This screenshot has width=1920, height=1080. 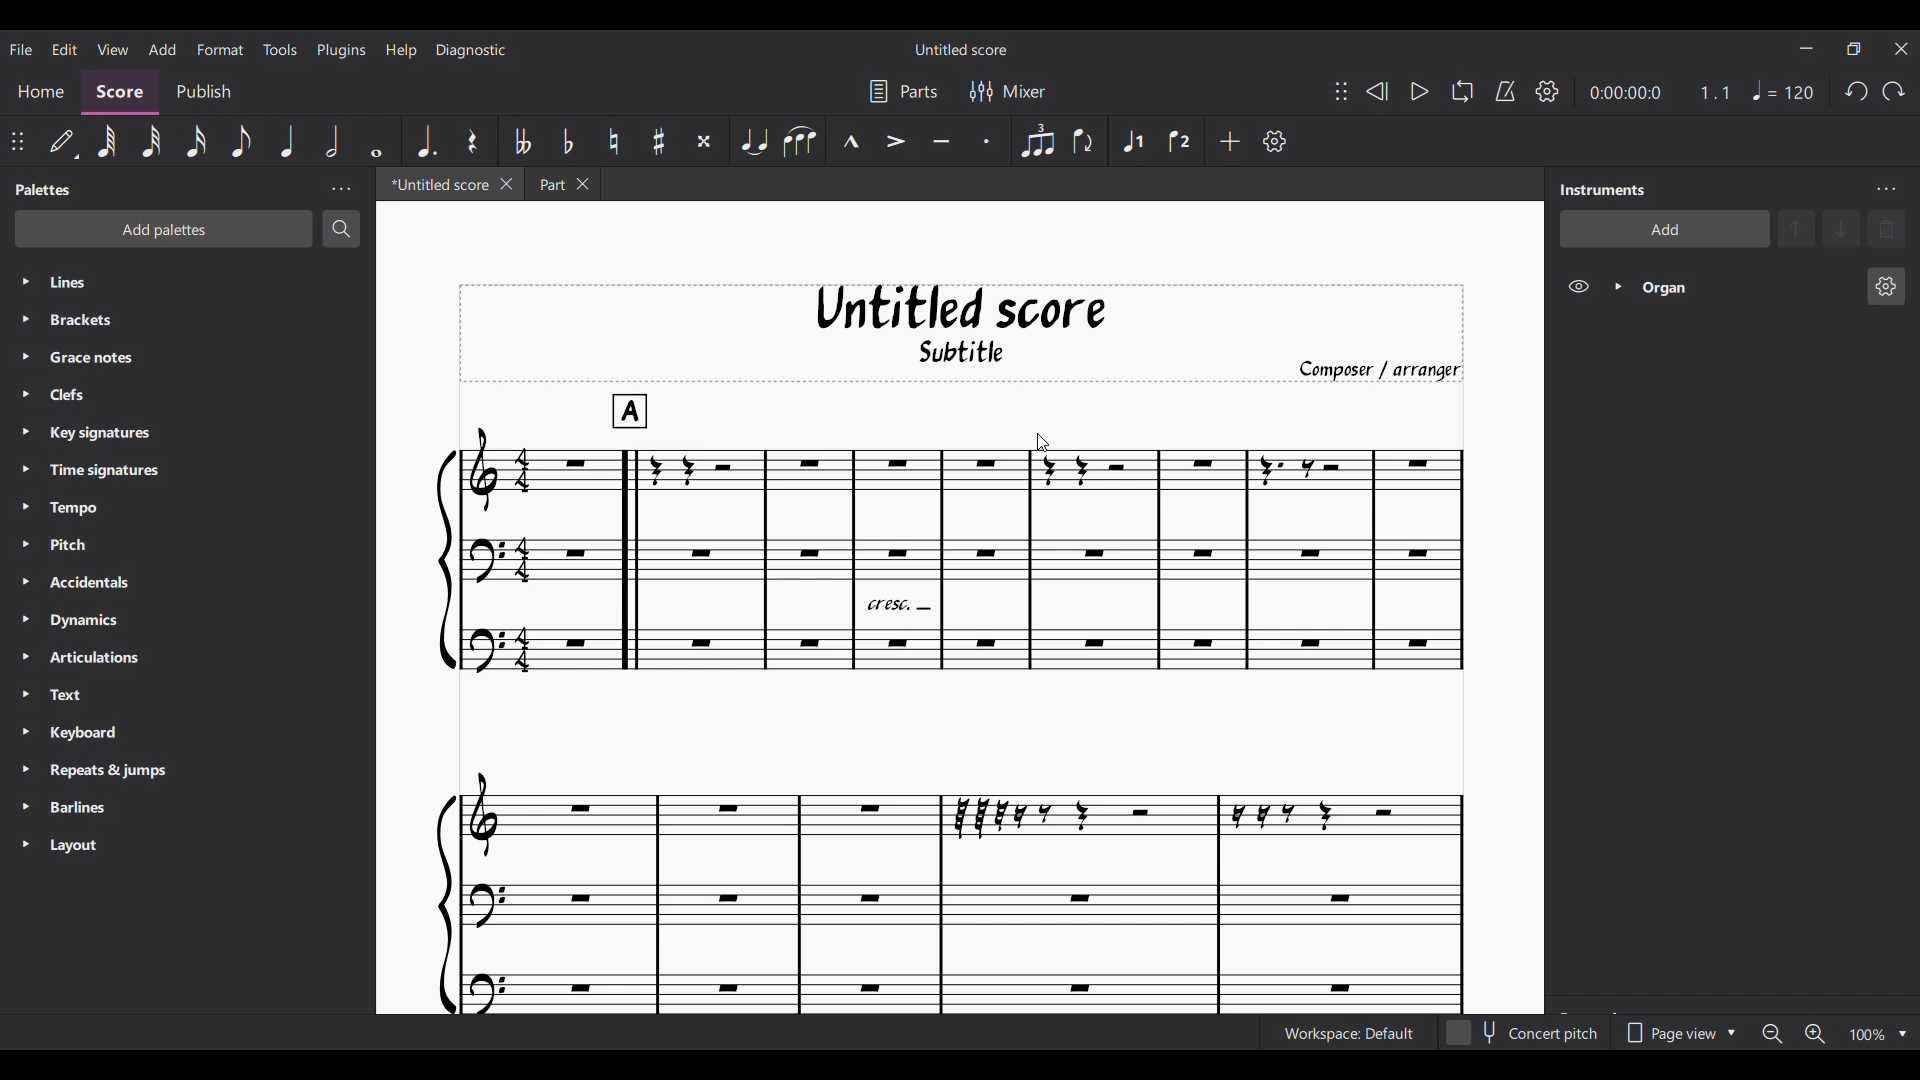 I want to click on 8th note, so click(x=242, y=143).